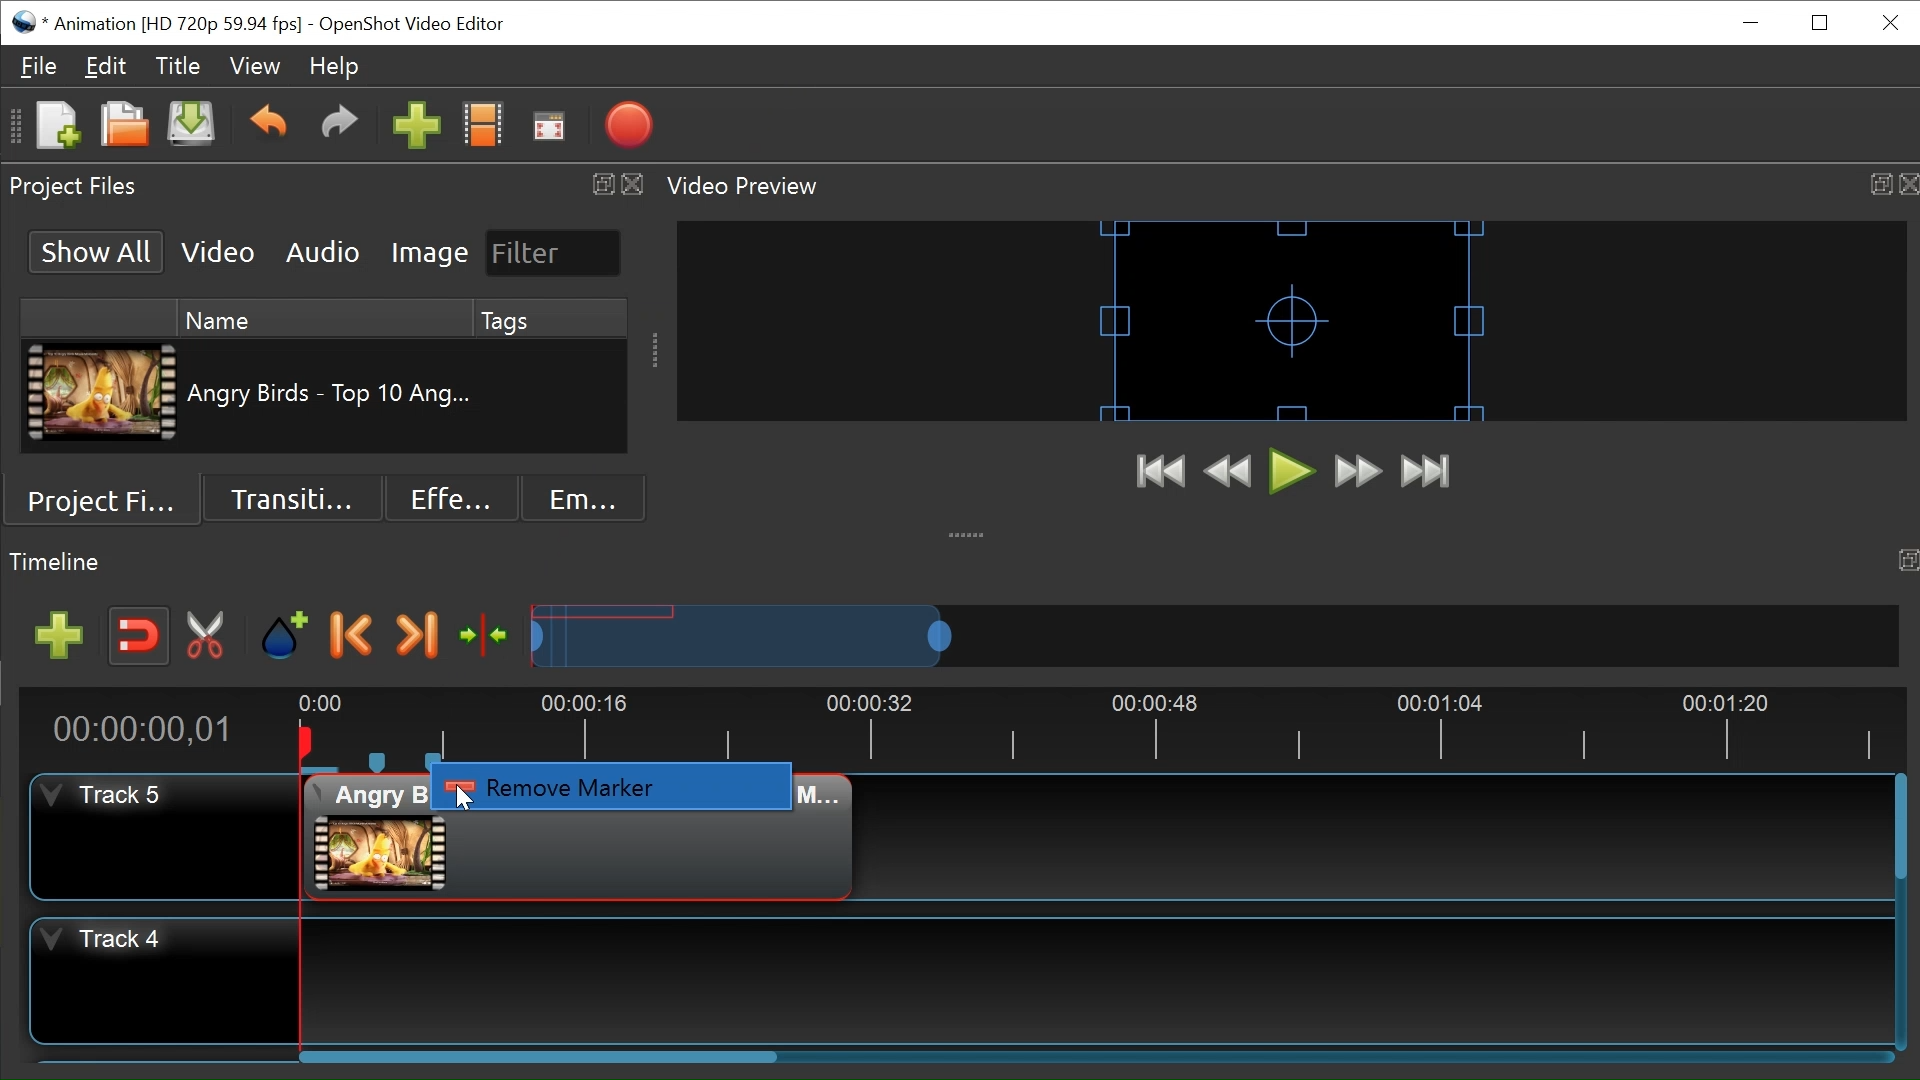 This screenshot has height=1080, width=1920. I want to click on Zoom Slider, so click(1213, 635).